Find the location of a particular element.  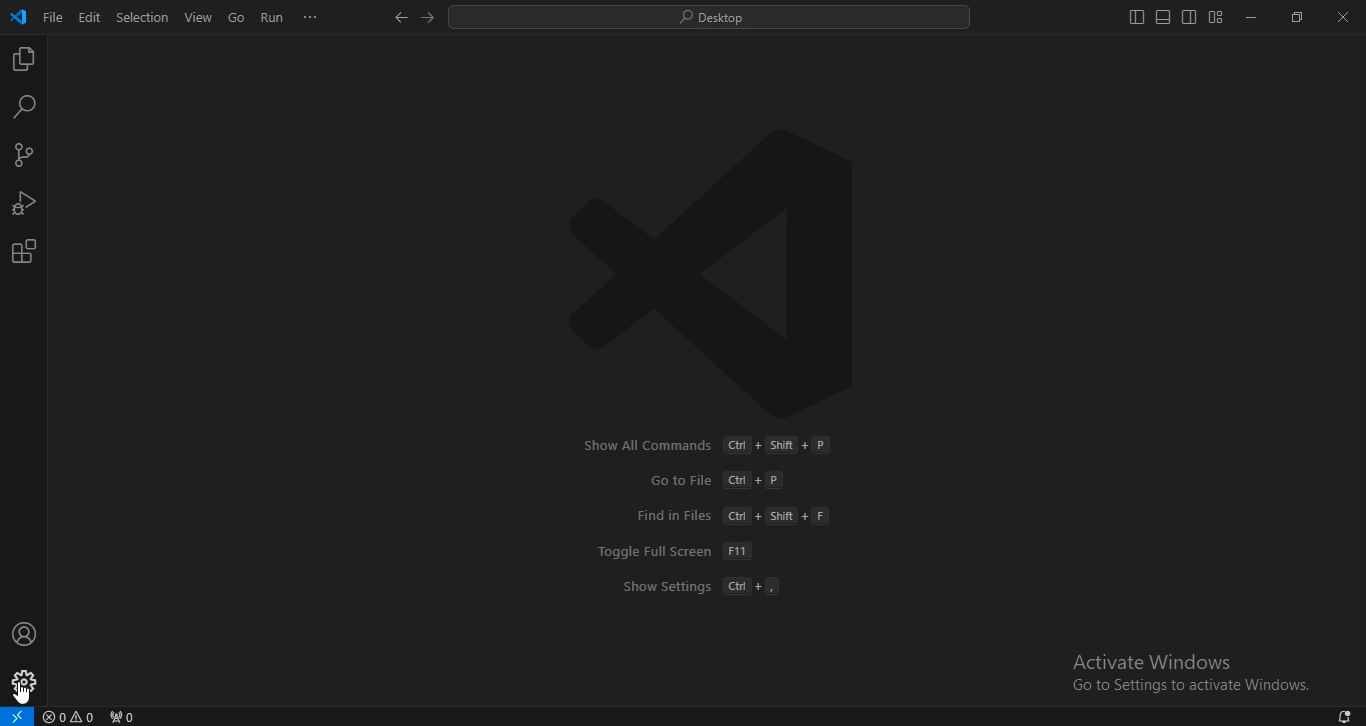

run is located at coordinates (271, 18).